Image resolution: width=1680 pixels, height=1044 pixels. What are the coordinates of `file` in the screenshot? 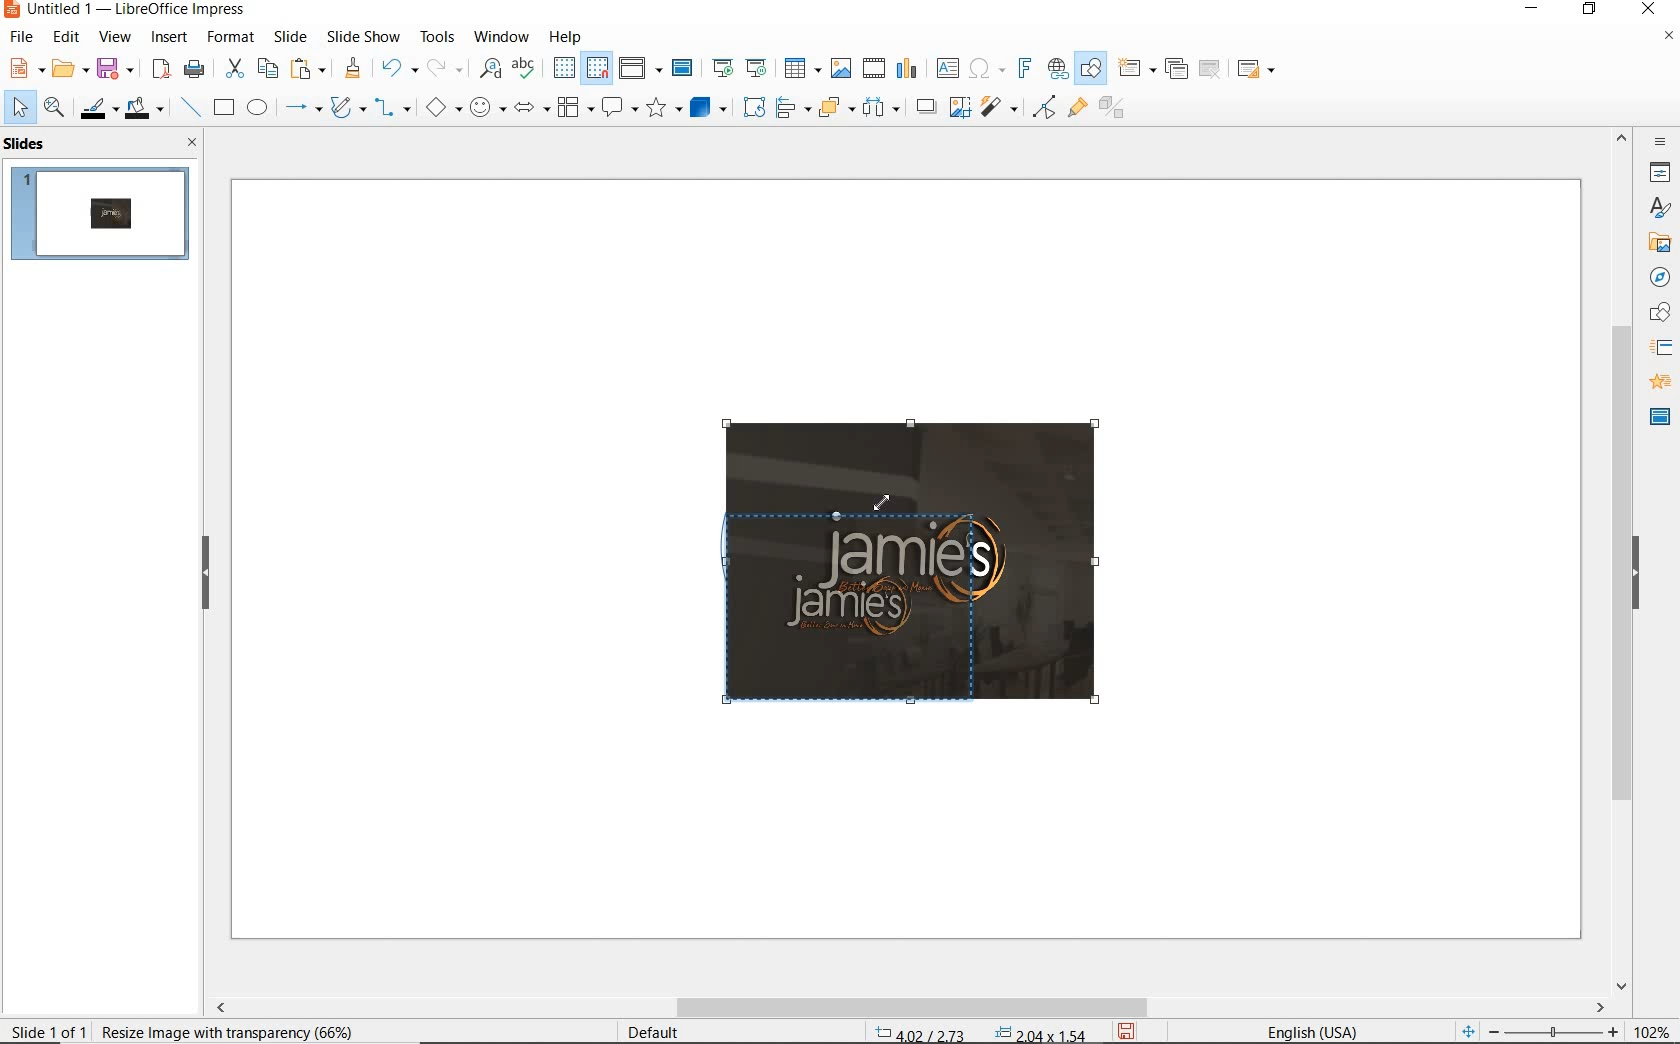 It's located at (23, 37).